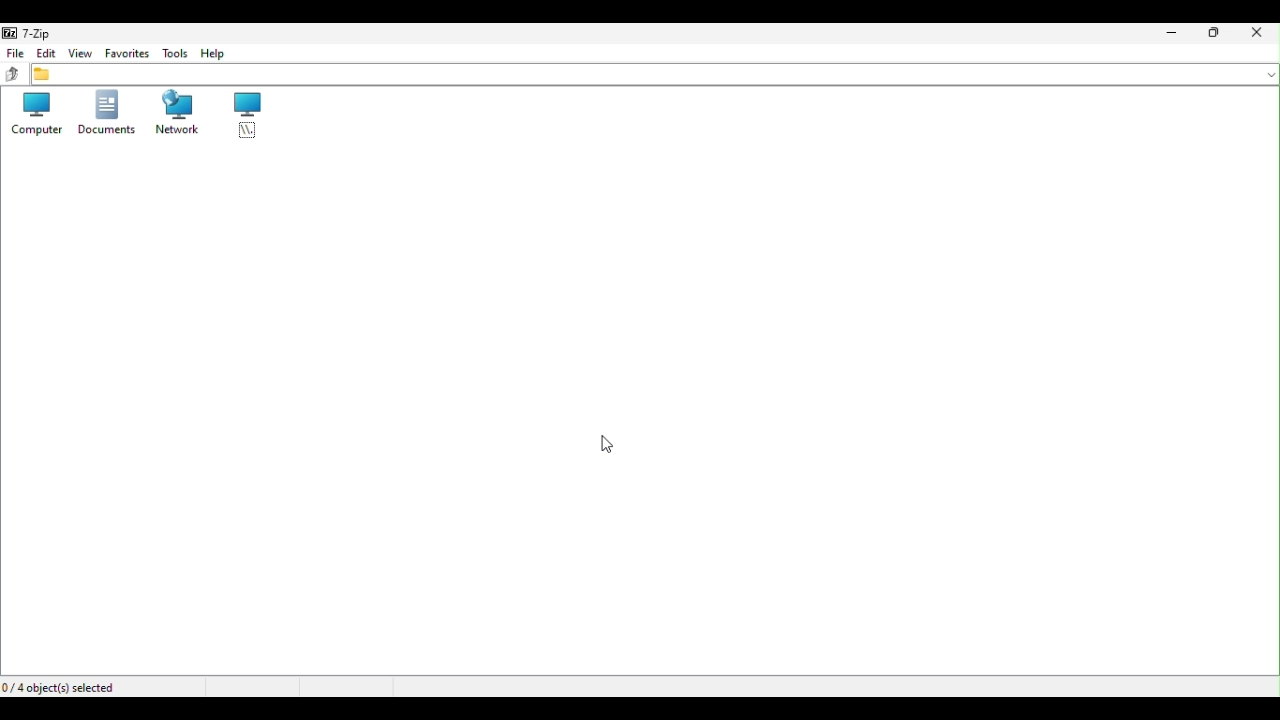 This screenshot has width=1280, height=720. Describe the element at coordinates (1215, 34) in the screenshot. I see `Restore` at that location.